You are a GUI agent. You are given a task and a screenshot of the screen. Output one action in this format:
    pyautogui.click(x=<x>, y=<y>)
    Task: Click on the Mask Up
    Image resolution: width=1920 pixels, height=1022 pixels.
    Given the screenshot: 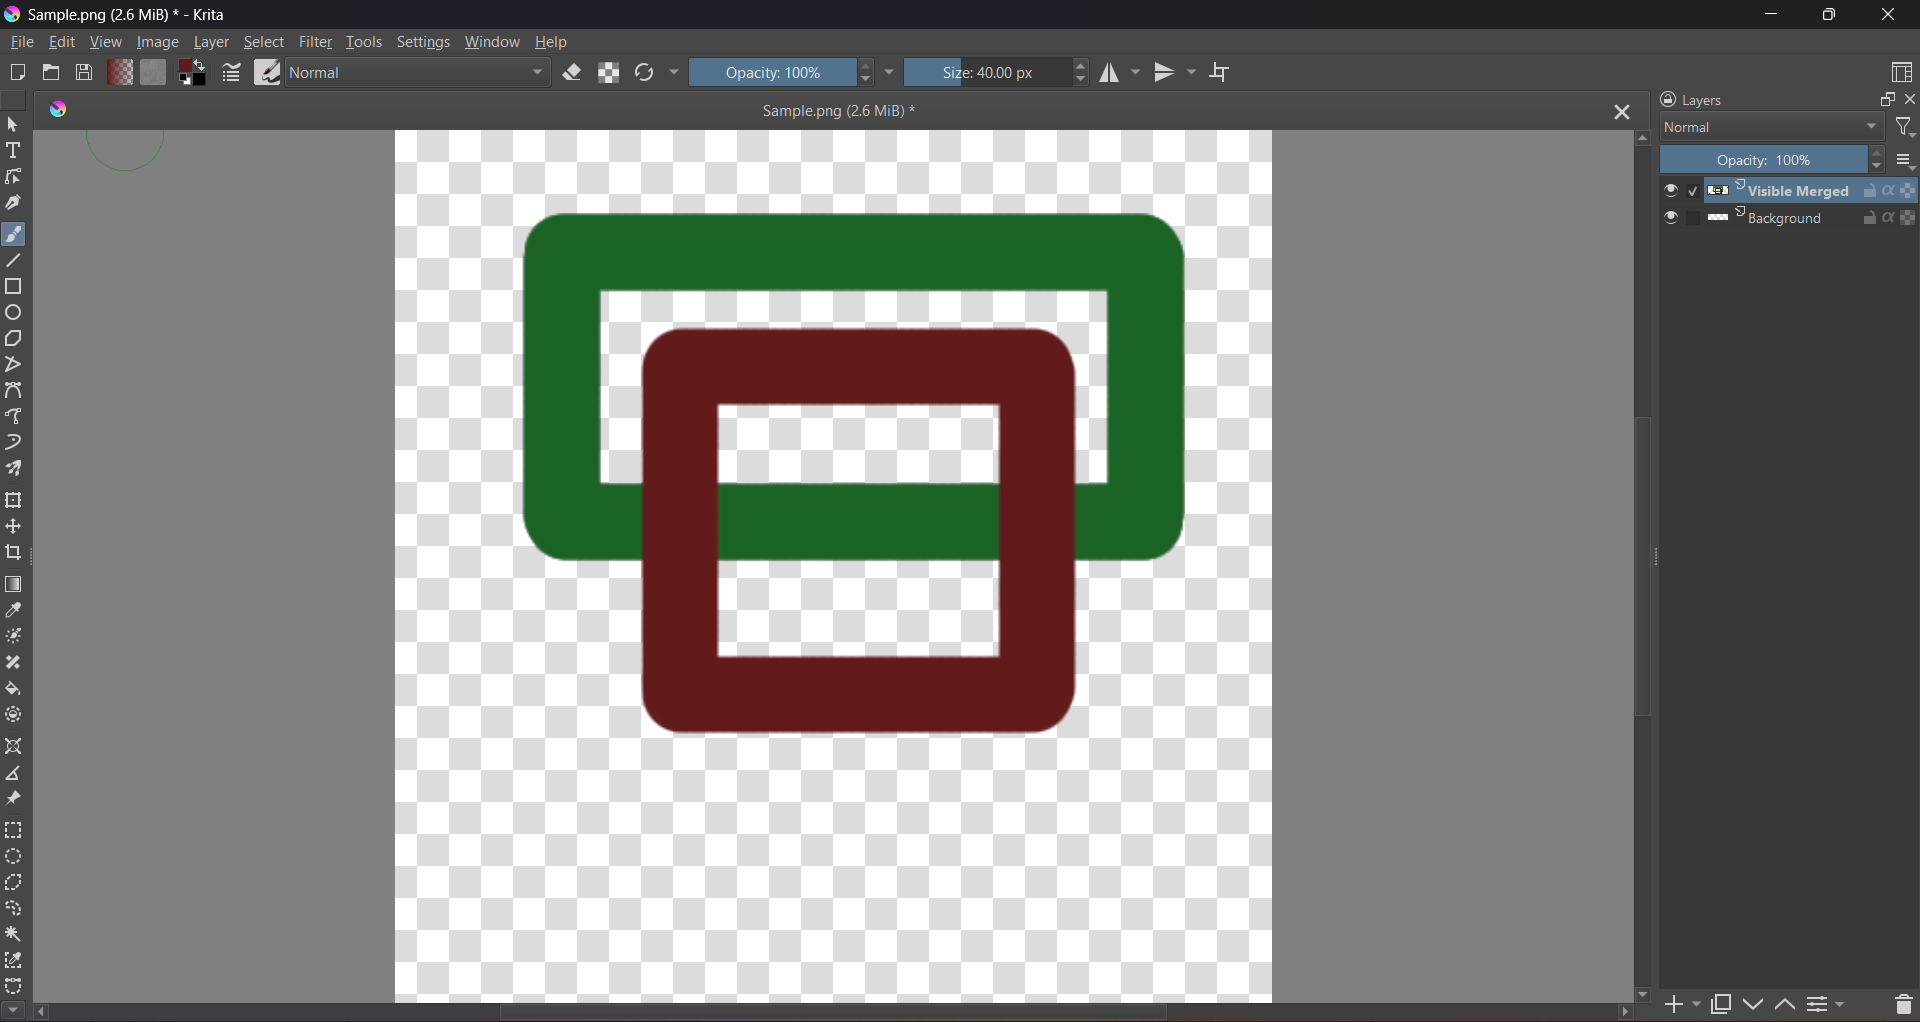 What is the action you would take?
    pyautogui.click(x=1783, y=1000)
    